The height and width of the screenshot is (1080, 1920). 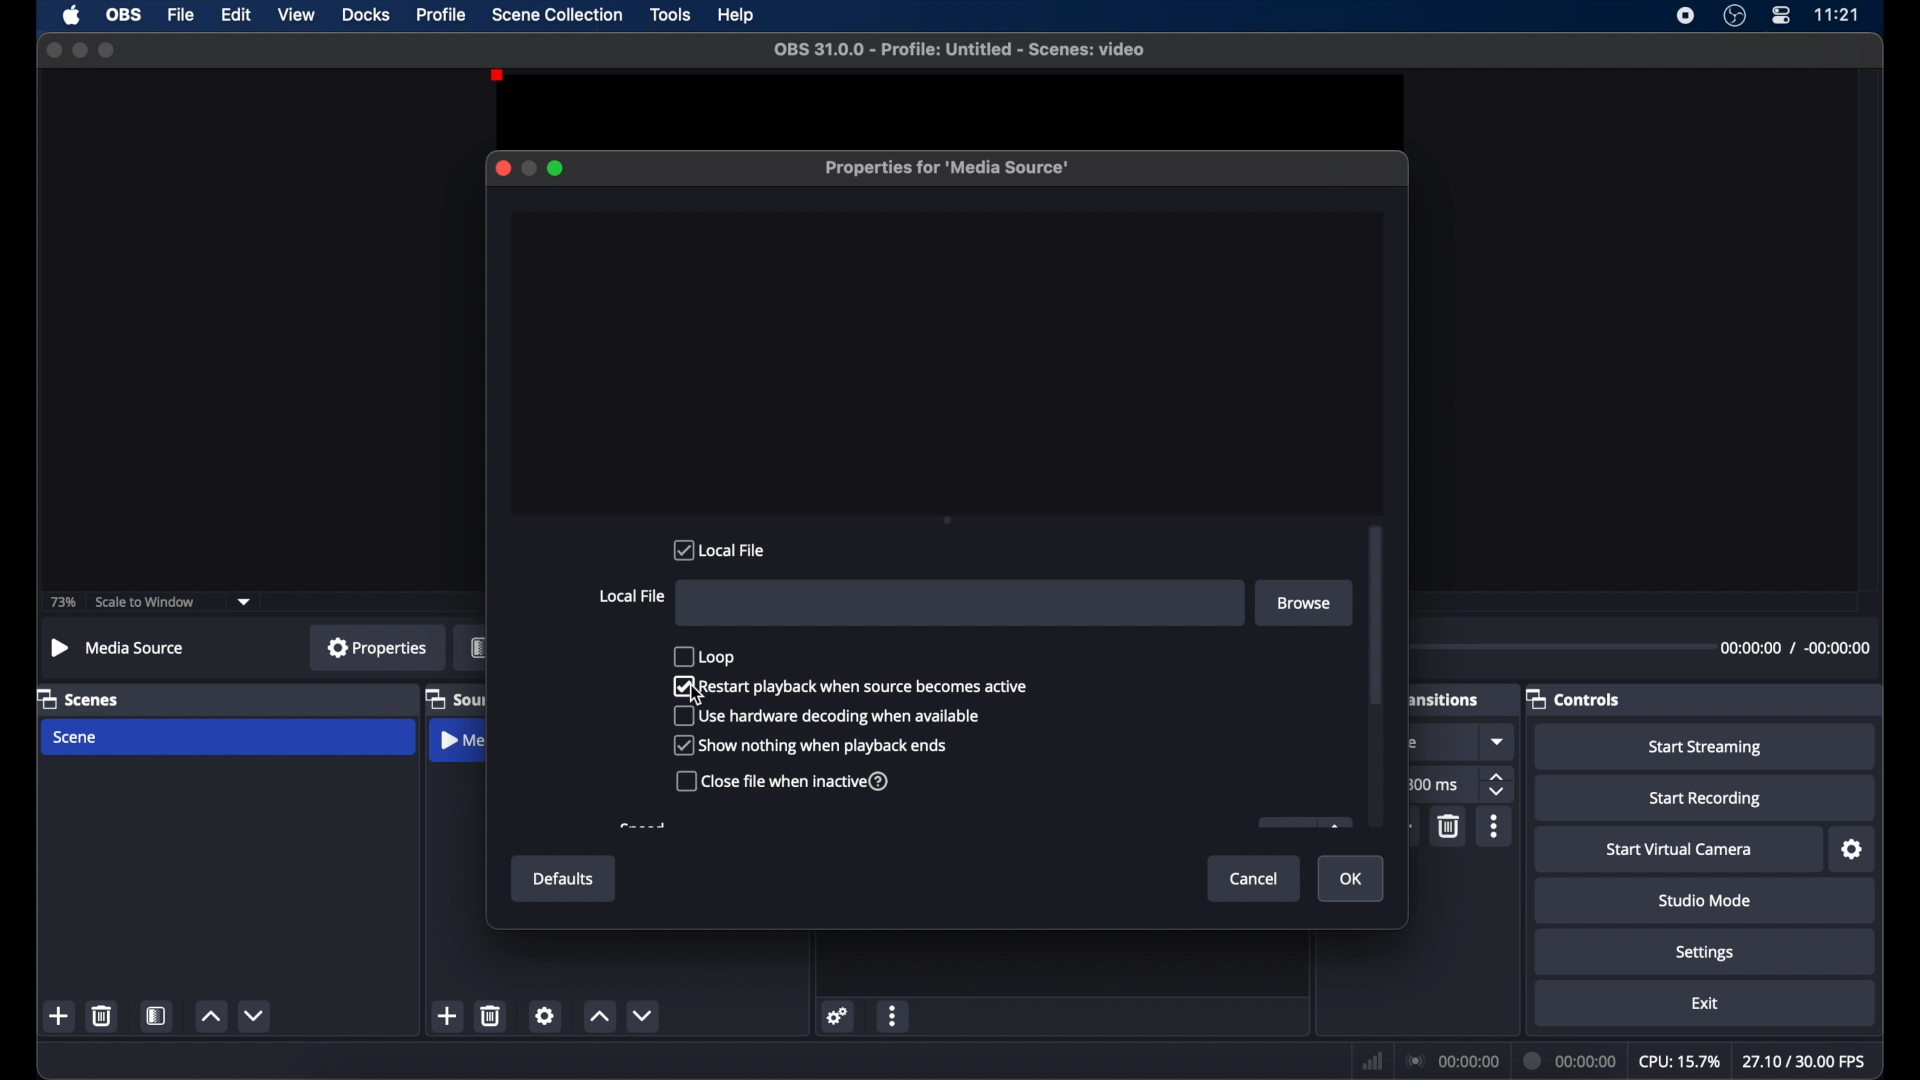 I want to click on settings, so click(x=546, y=1015).